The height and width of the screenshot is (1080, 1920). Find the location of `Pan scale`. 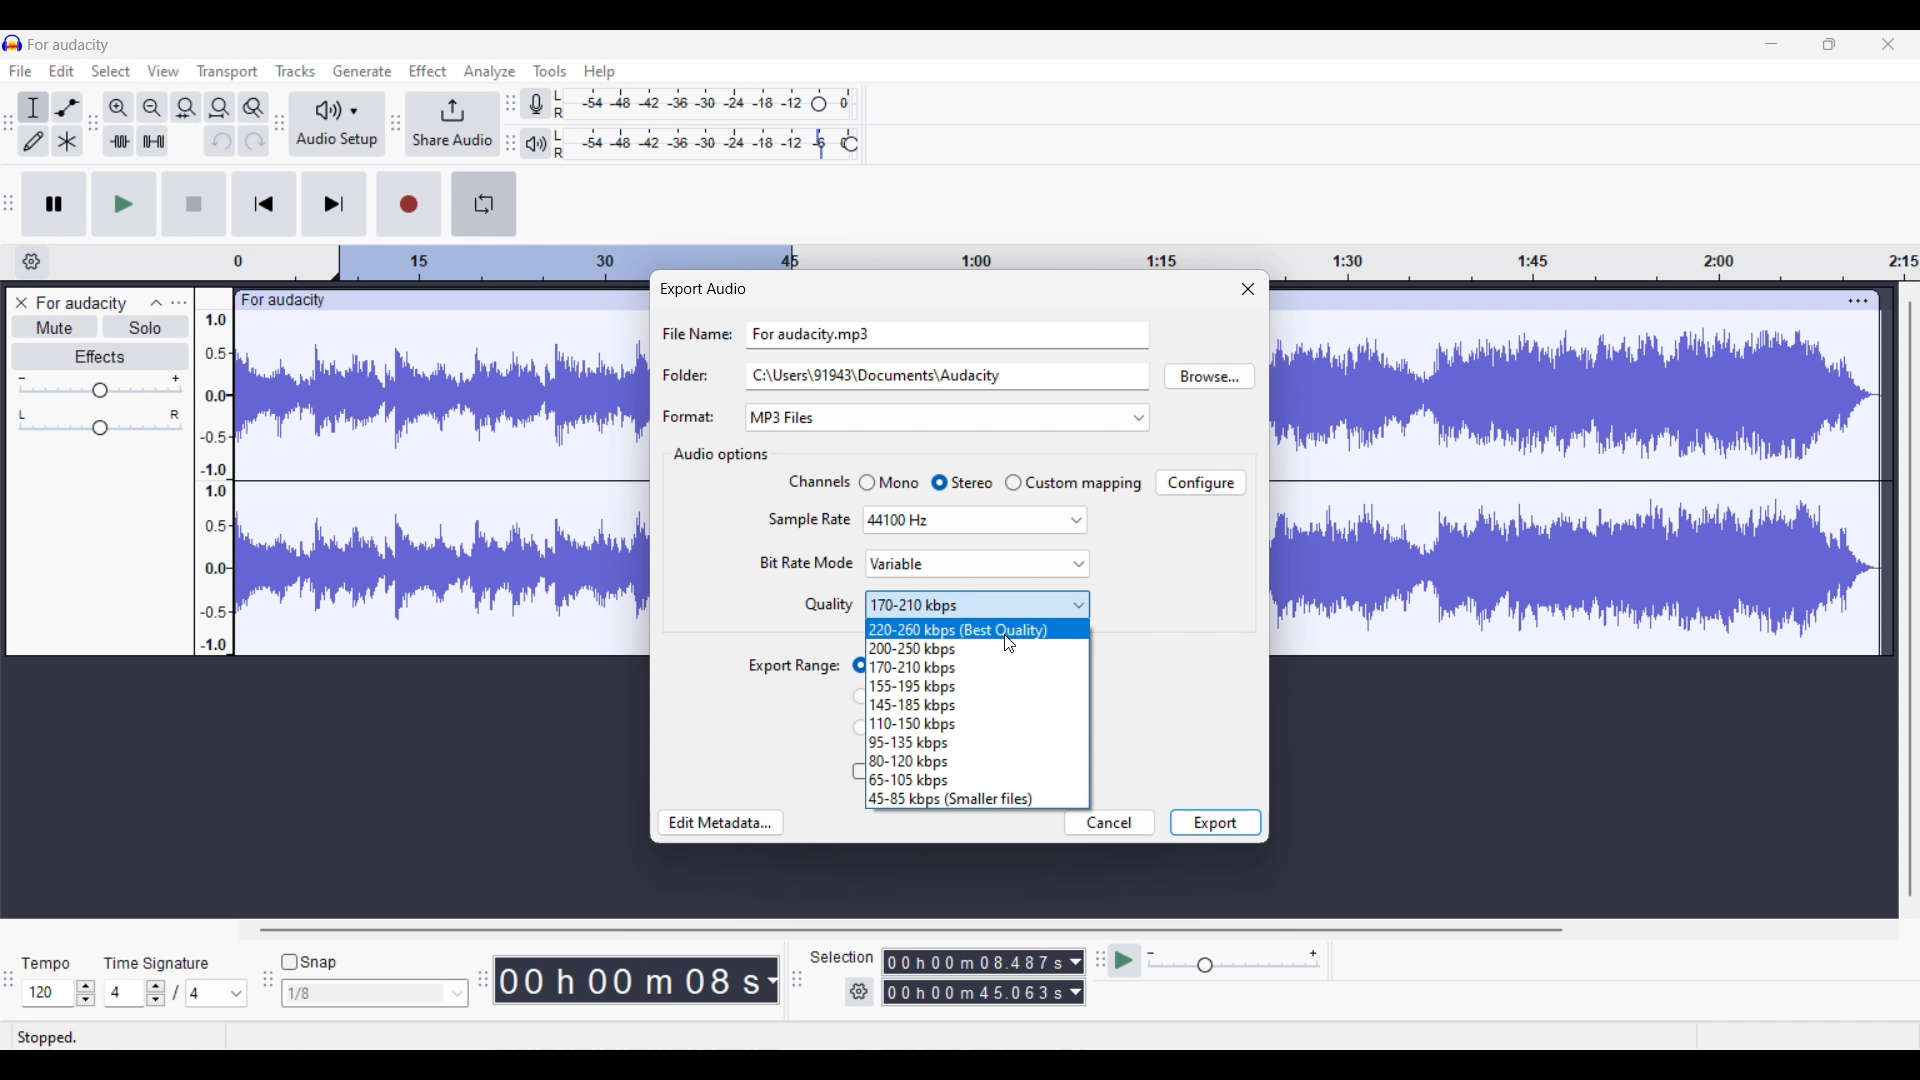

Pan scale is located at coordinates (100, 423).